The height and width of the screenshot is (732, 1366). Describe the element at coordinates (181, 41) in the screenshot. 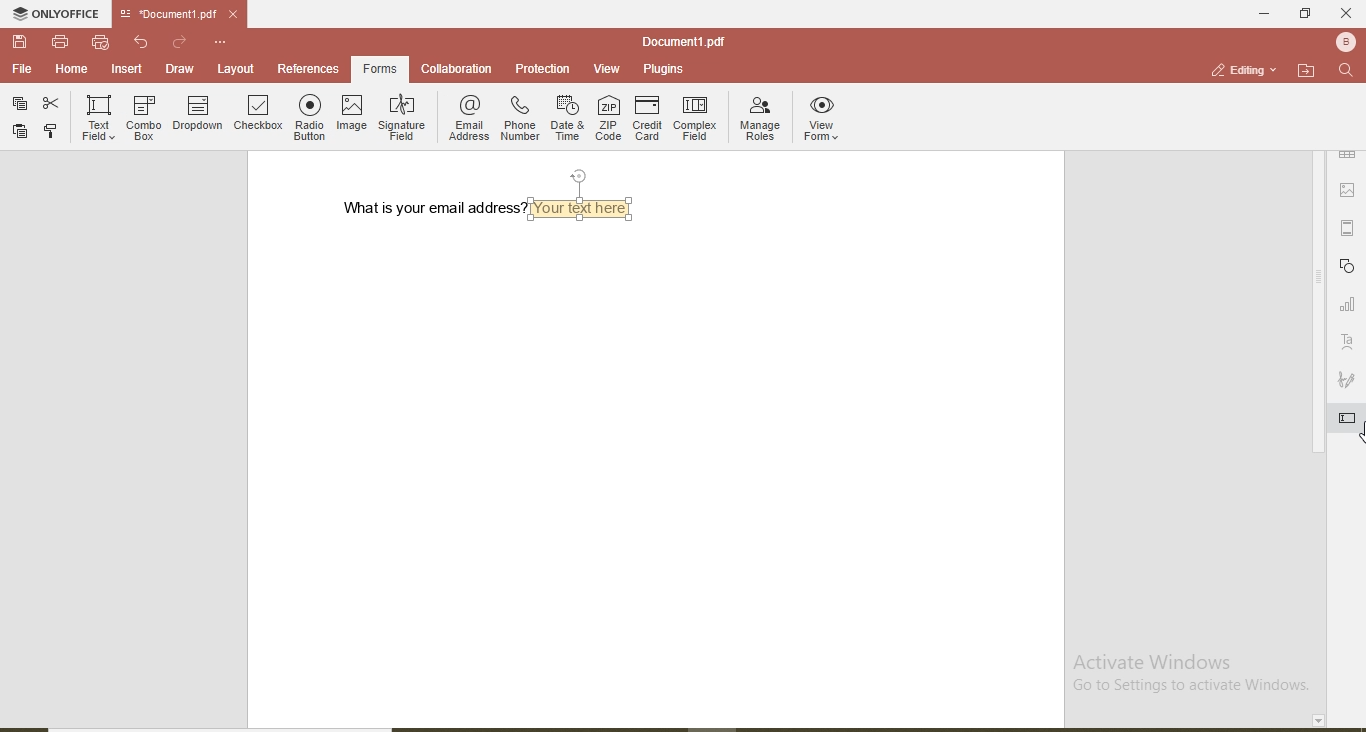

I see `redo` at that location.